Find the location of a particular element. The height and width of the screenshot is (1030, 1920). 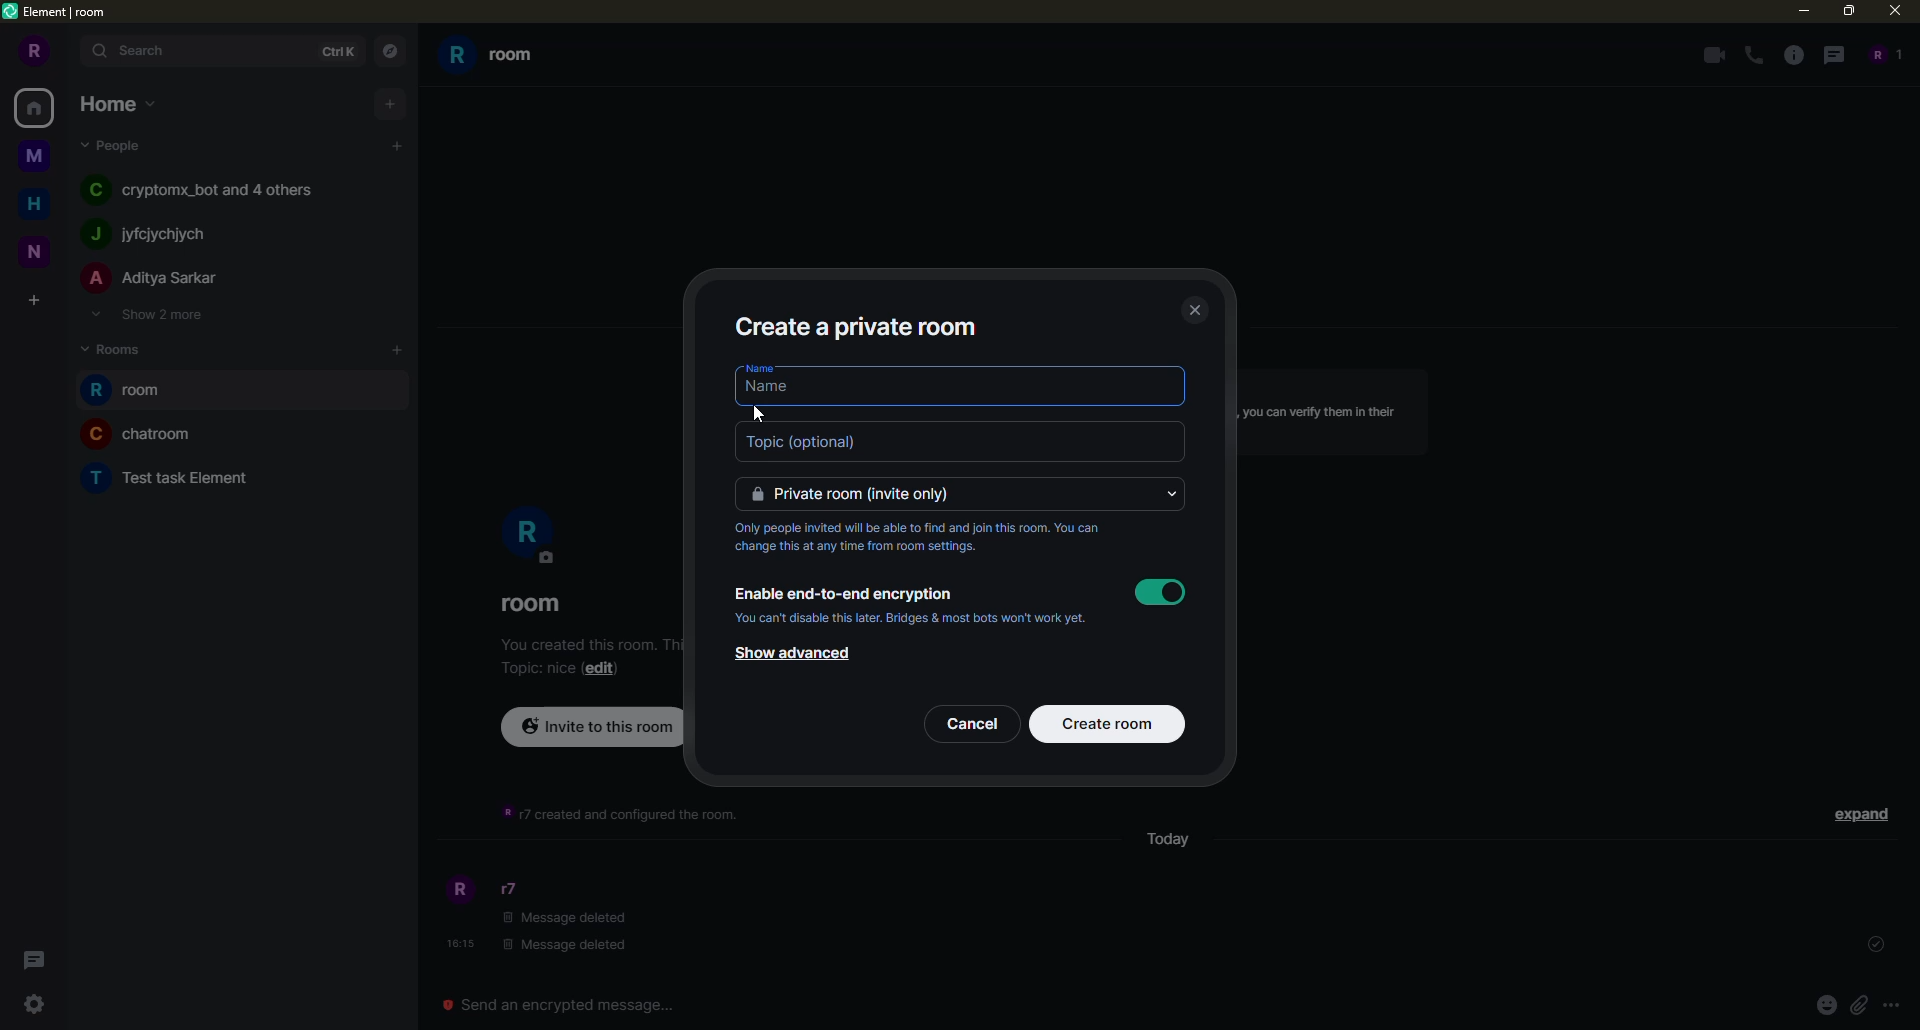

profile is located at coordinates (530, 536).